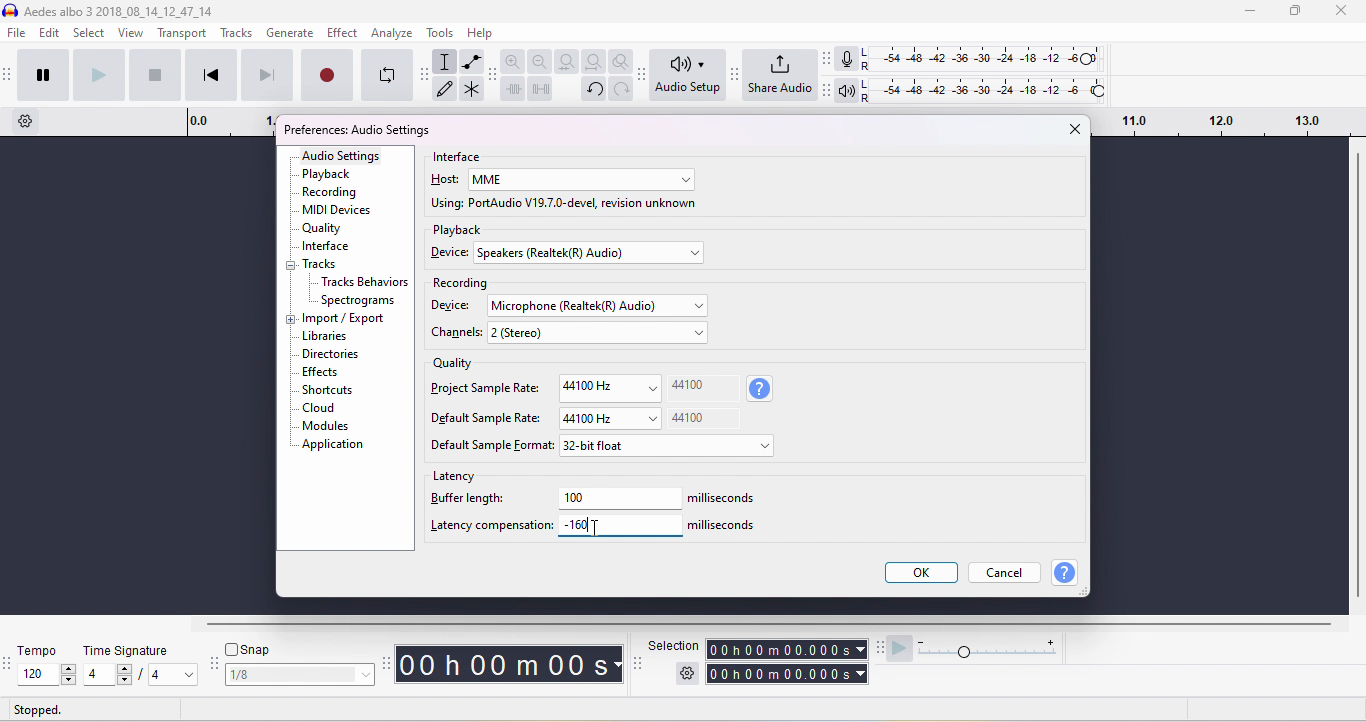 The width and height of the screenshot is (1366, 722). What do you see at coordinates (359, 301) in the screenshot?
I see `spectrograms` at bounding box center [359, 301].